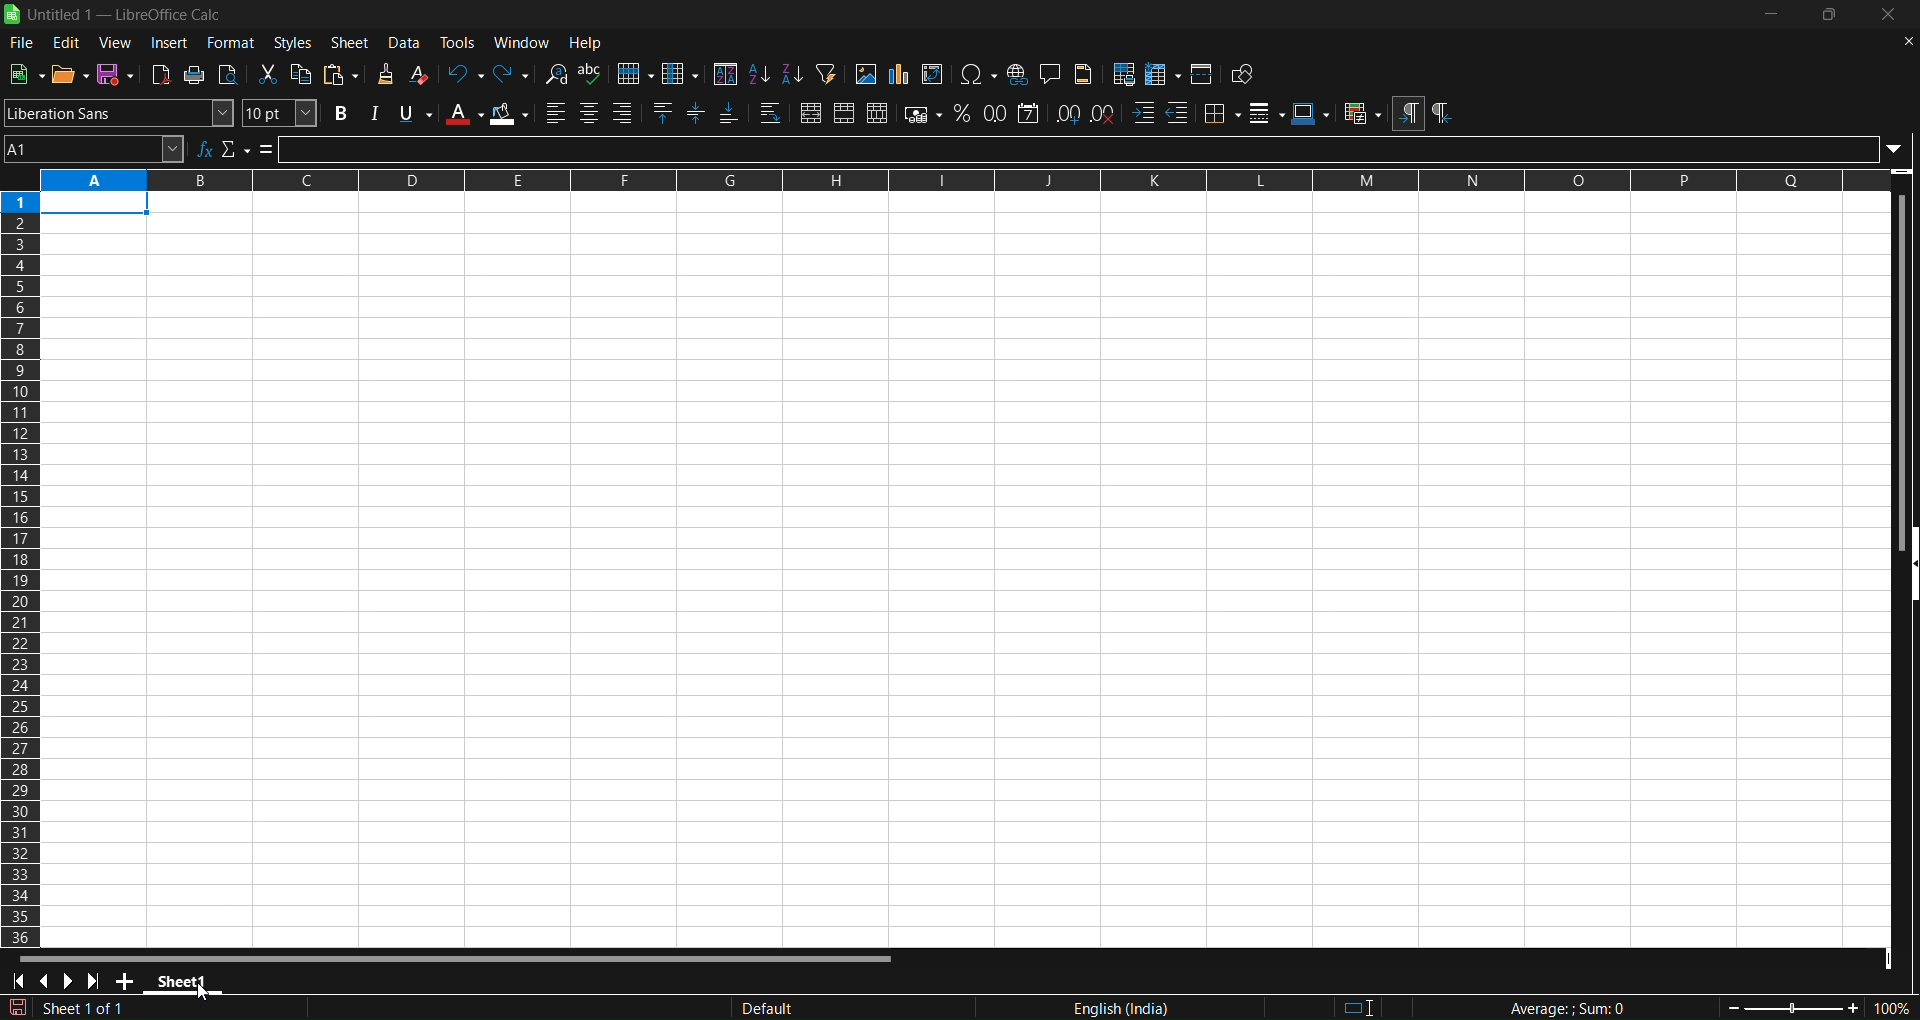 The height and width of the screenshot is (1020, 1920). Describe the element at coordinates (19, 44) in the screenshot. I see `file` at that location.